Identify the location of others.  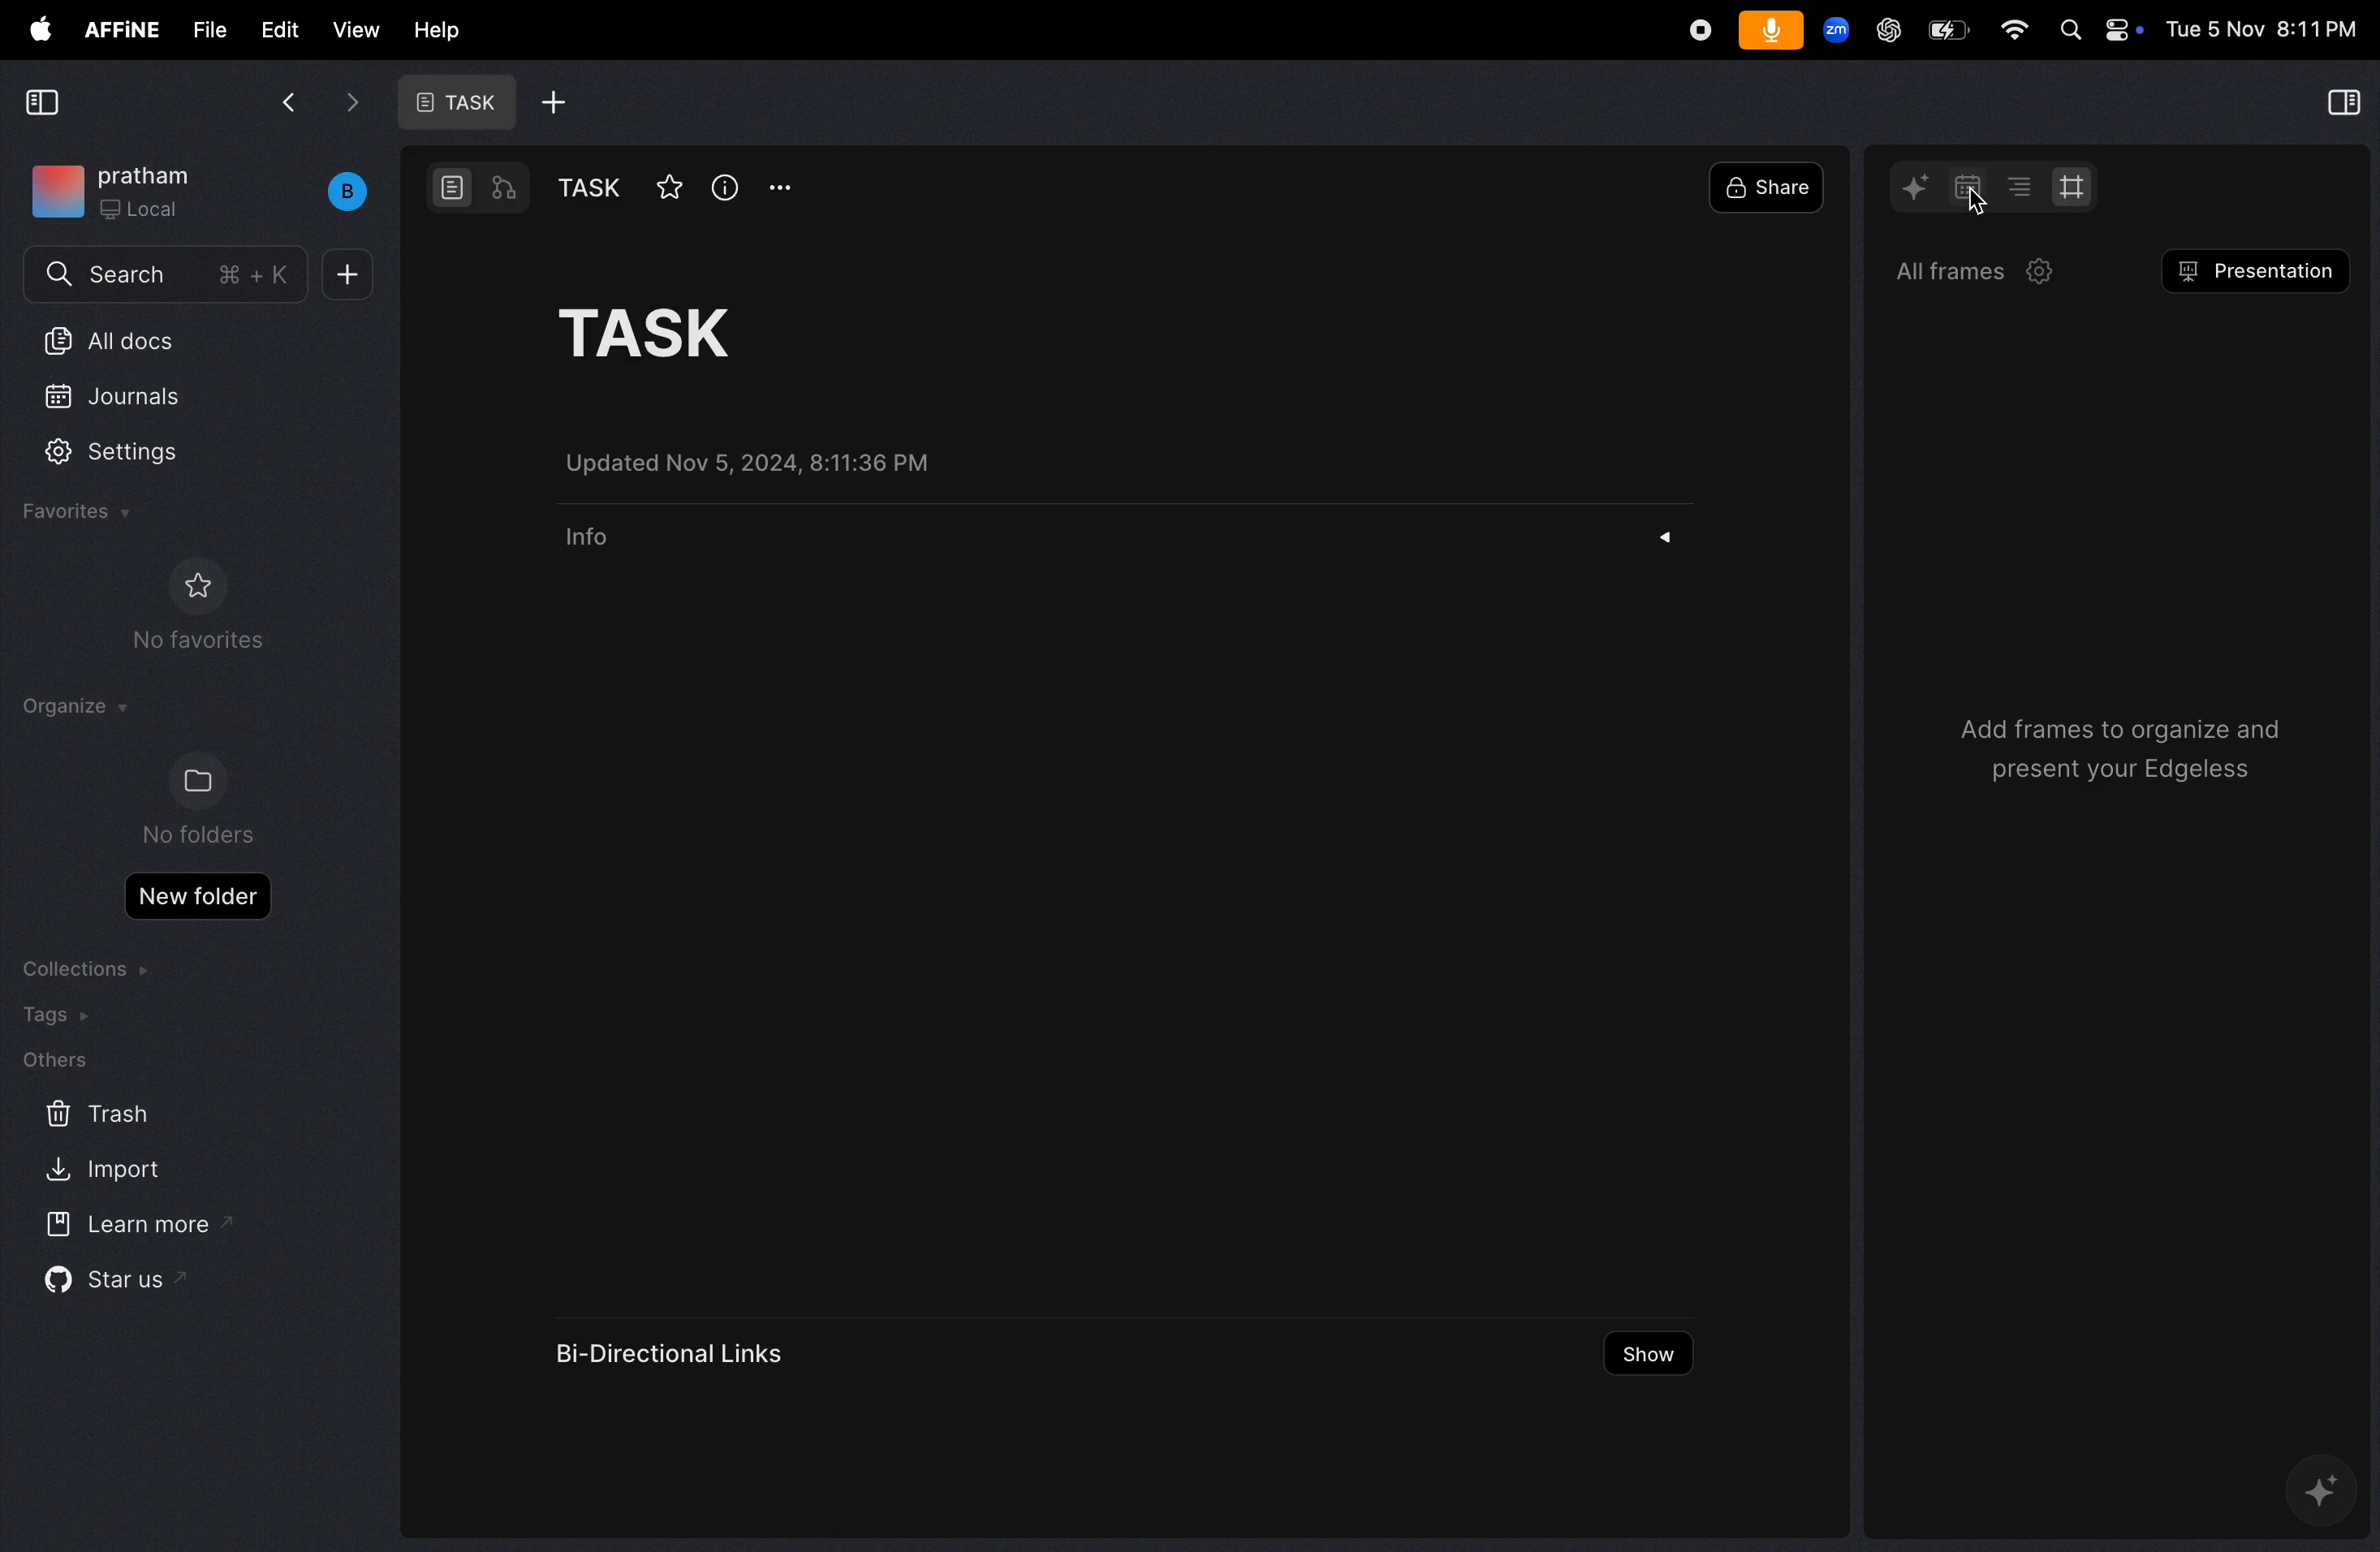
(54, 1062).